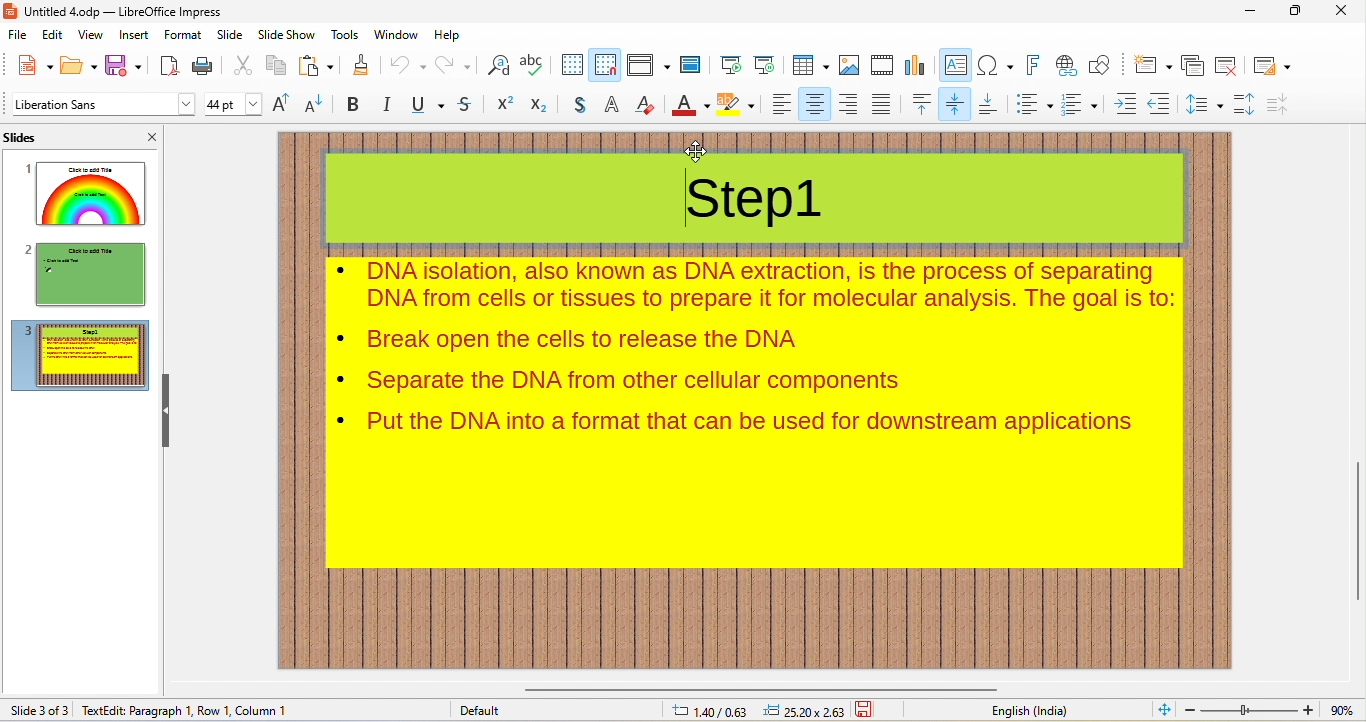 This screenshot has width=1366, height=722. What do you see at coordinates (405, 65) in the screenshot?
I see `undo` at bounding box center [405, 65].